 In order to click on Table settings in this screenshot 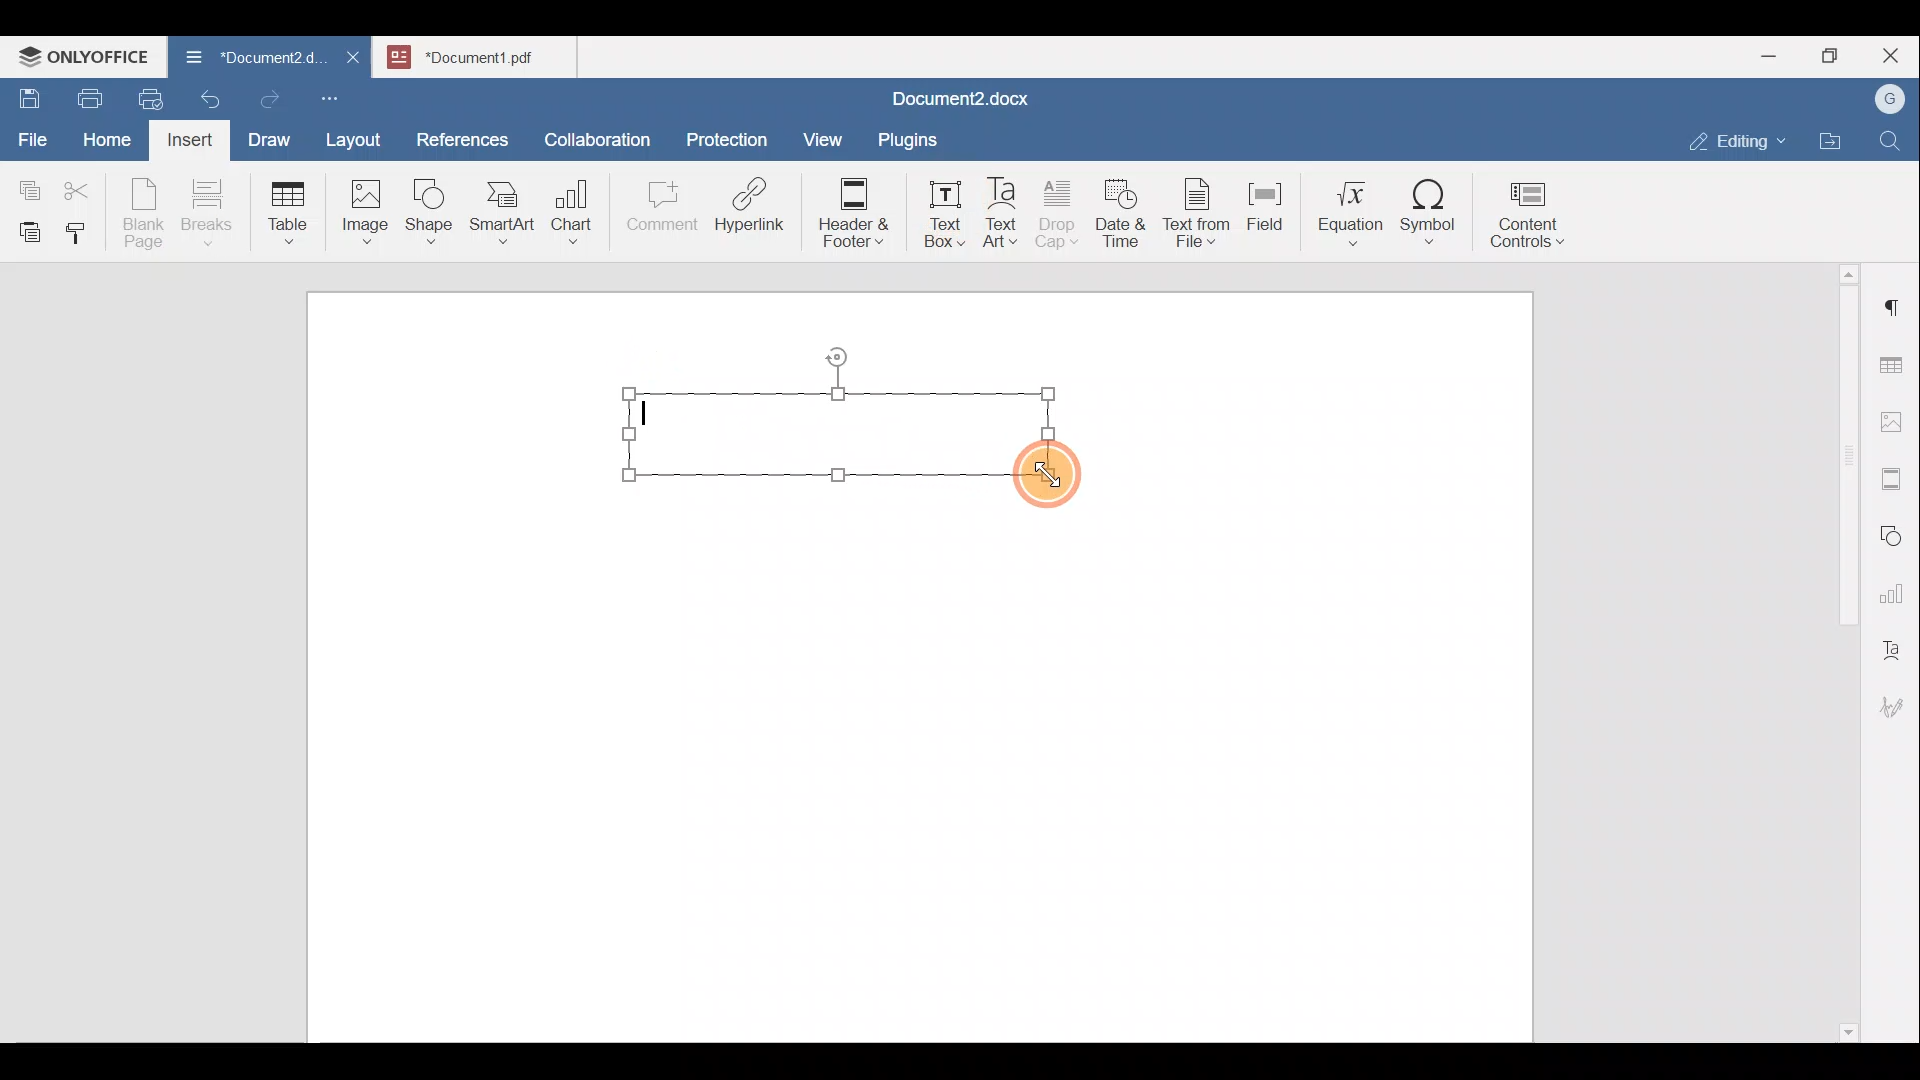, I will do `click(1895, 363)`.